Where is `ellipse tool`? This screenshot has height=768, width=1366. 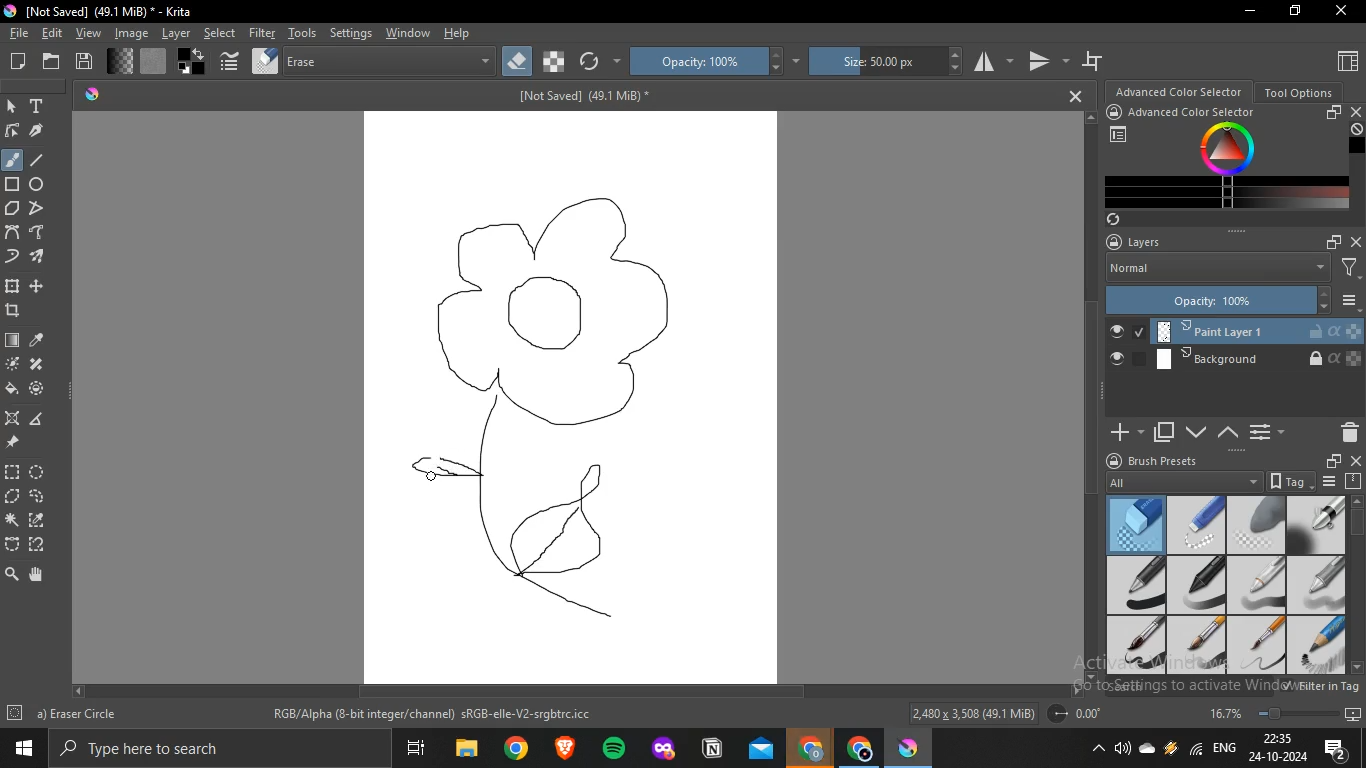 ellipse tool is located at coordinates (38, 185).